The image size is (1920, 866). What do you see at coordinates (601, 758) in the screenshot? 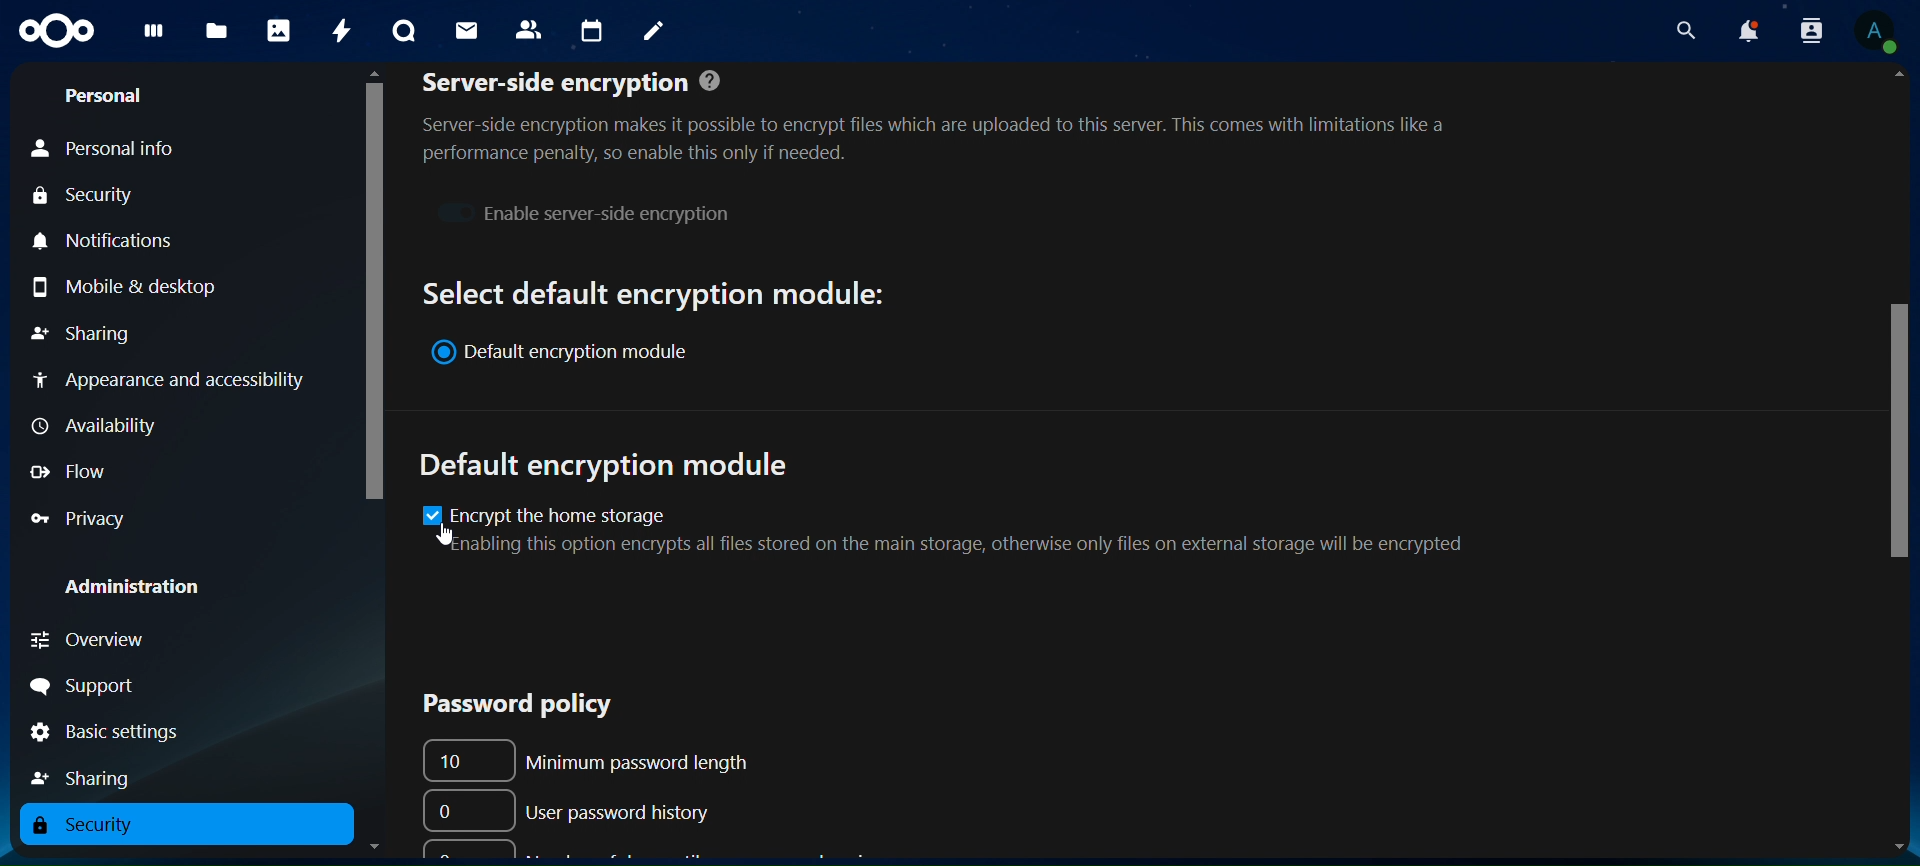
I see `minimum password length` at bounding box center [601, 758].